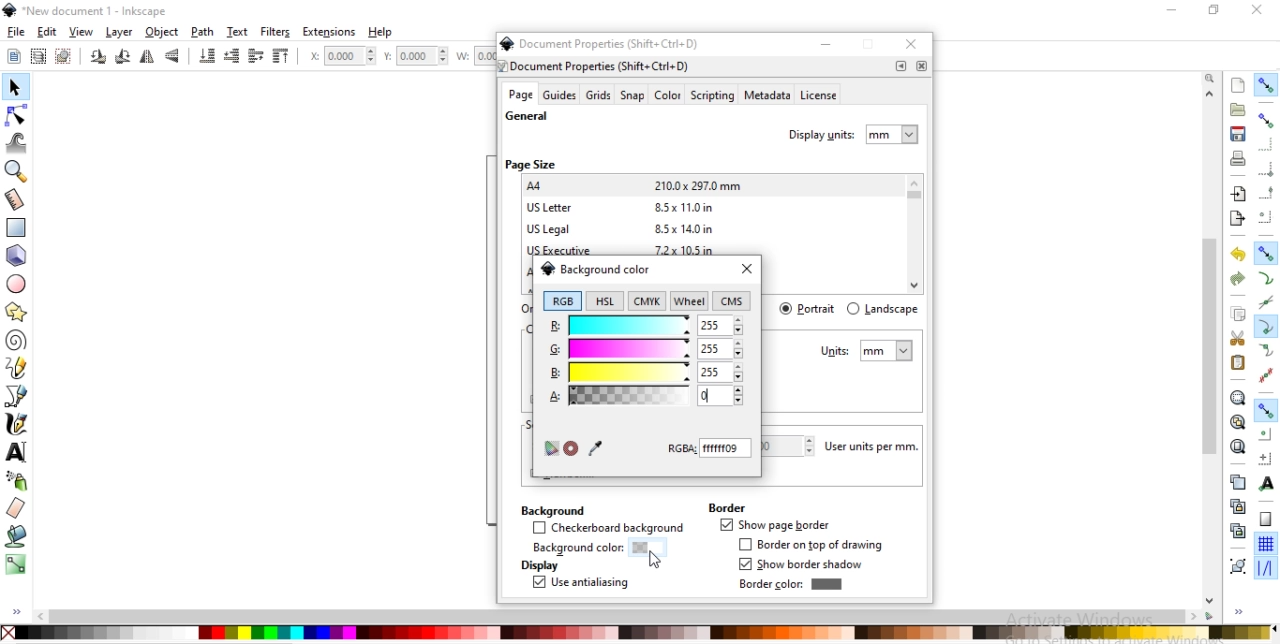 The width and height of the screenshot is (1280, 644). What do you see at coordinates (1236, 109) in the screenshot?
I see `open a document` at bounding box center [1236, 109].